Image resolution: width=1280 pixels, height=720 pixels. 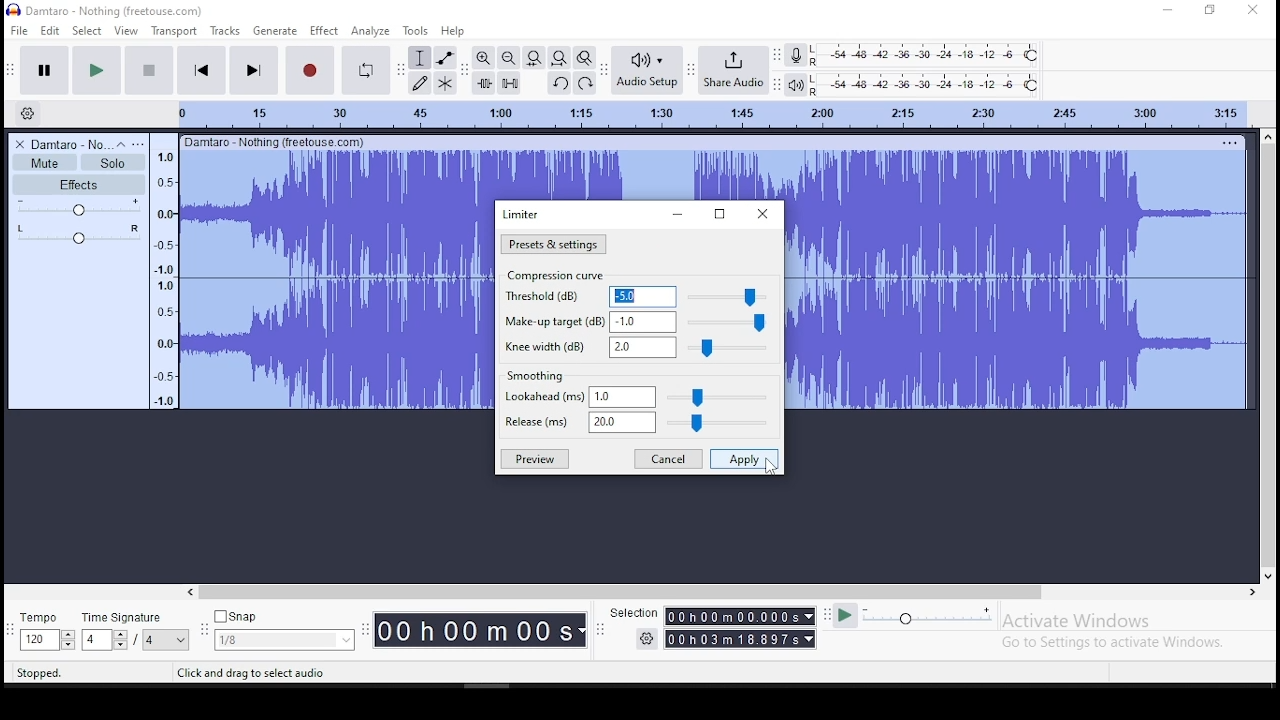 What do you see at coordinates (399, 393) in the screenshot?
I see `sound track` at bounding box center [399, 393].